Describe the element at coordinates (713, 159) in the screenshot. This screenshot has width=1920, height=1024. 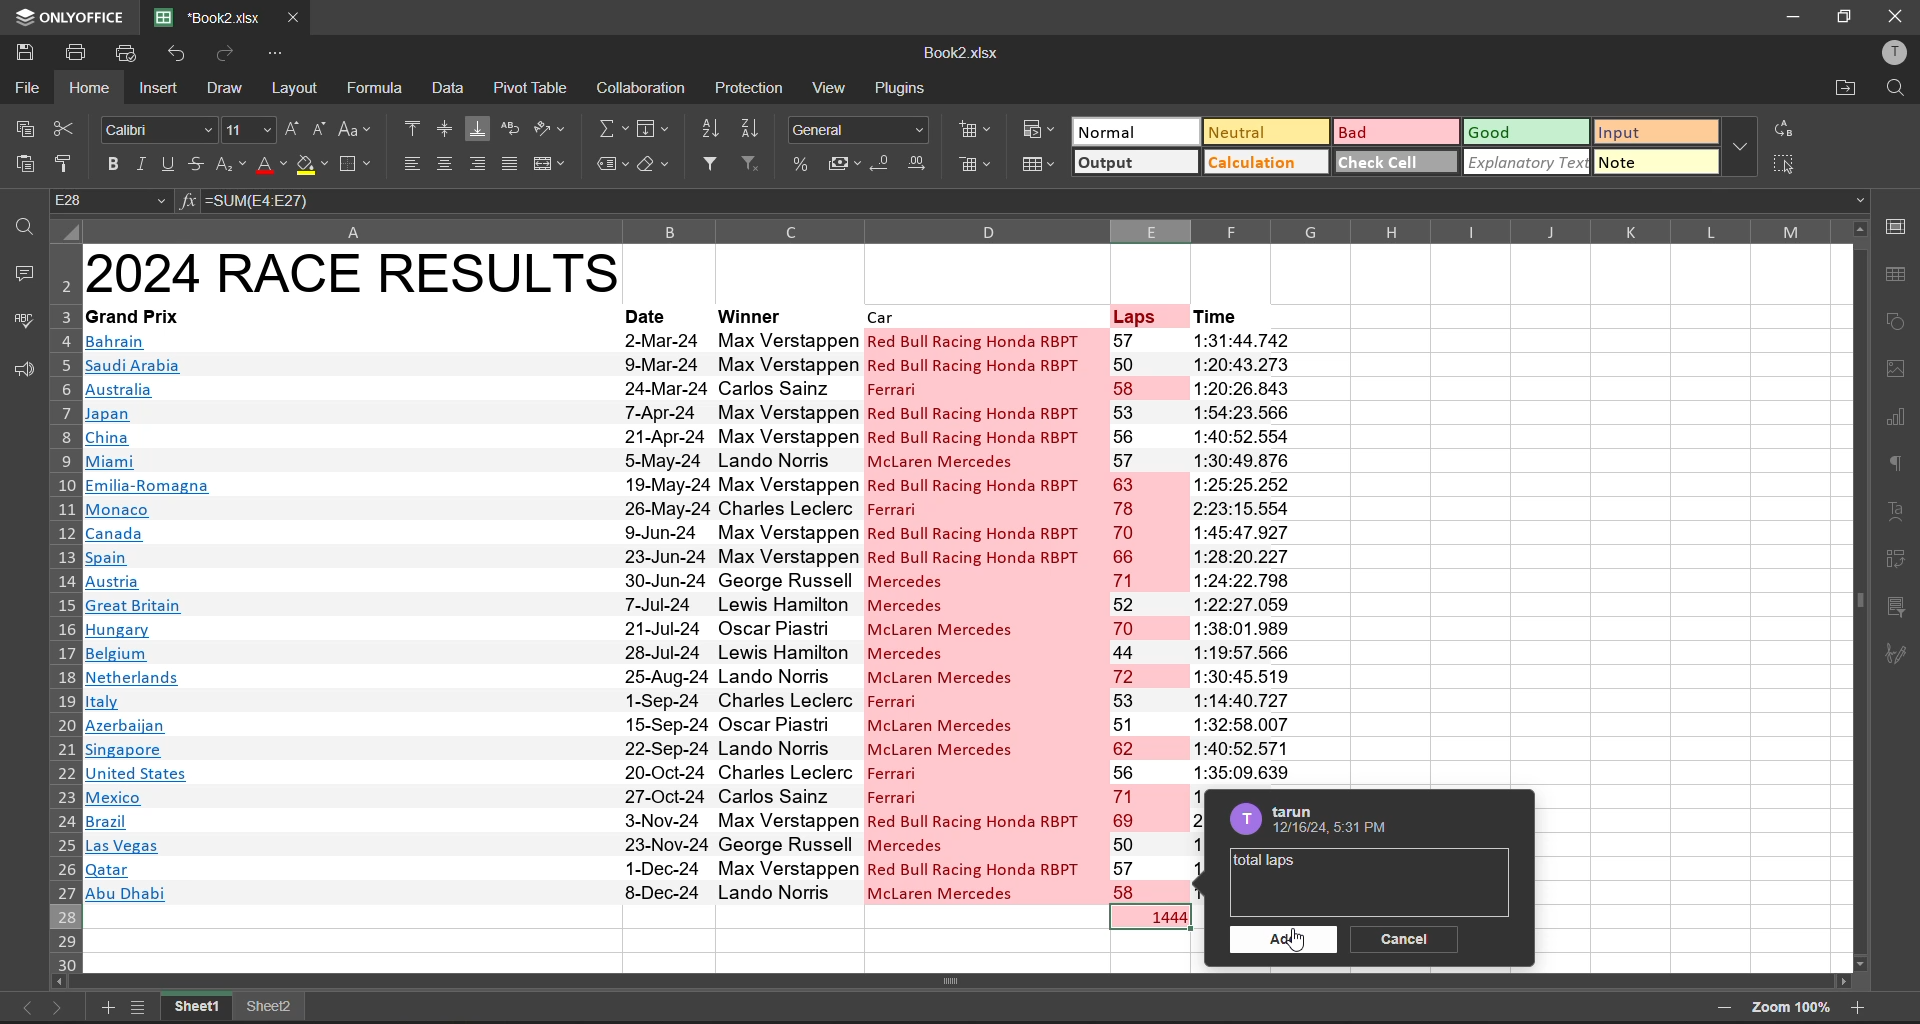
I see `filter` at that location.